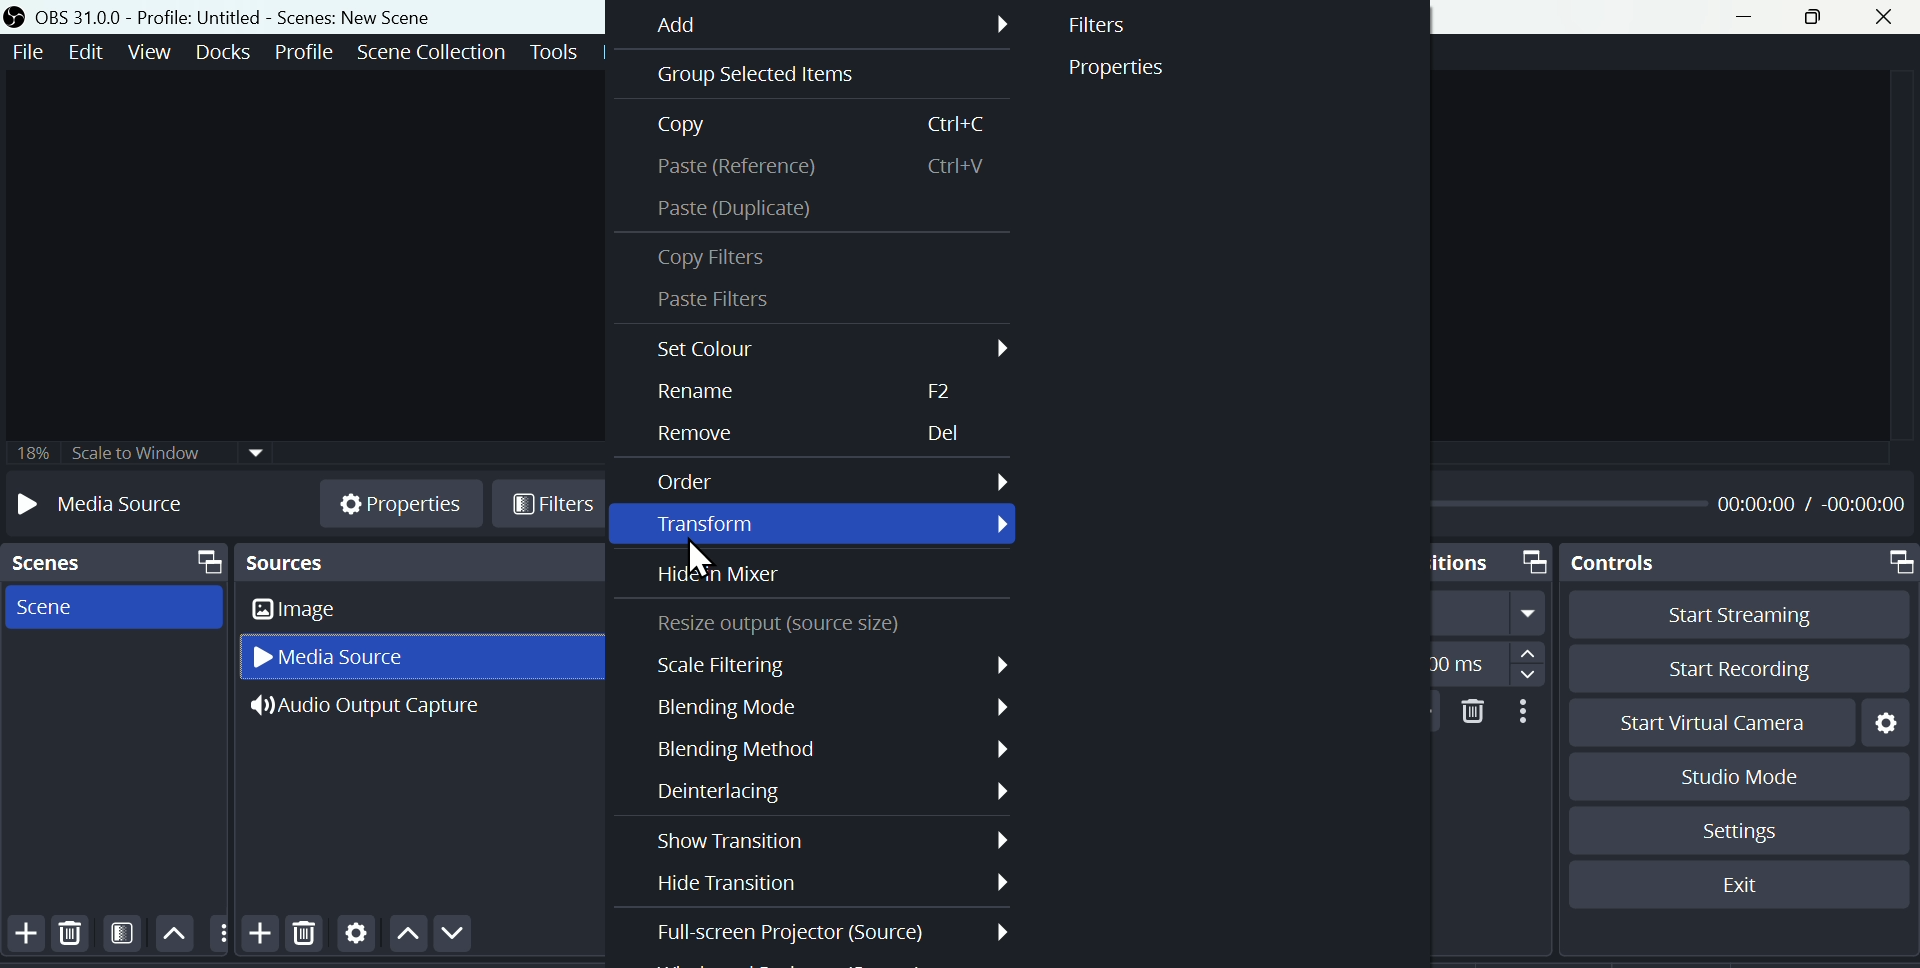 Image resolution: width=1920 pixels, height=968 pixels. What do you see at coordinates (123, 938) in the screenshot?
I see `Filtering` at bounding box center [123, 938].